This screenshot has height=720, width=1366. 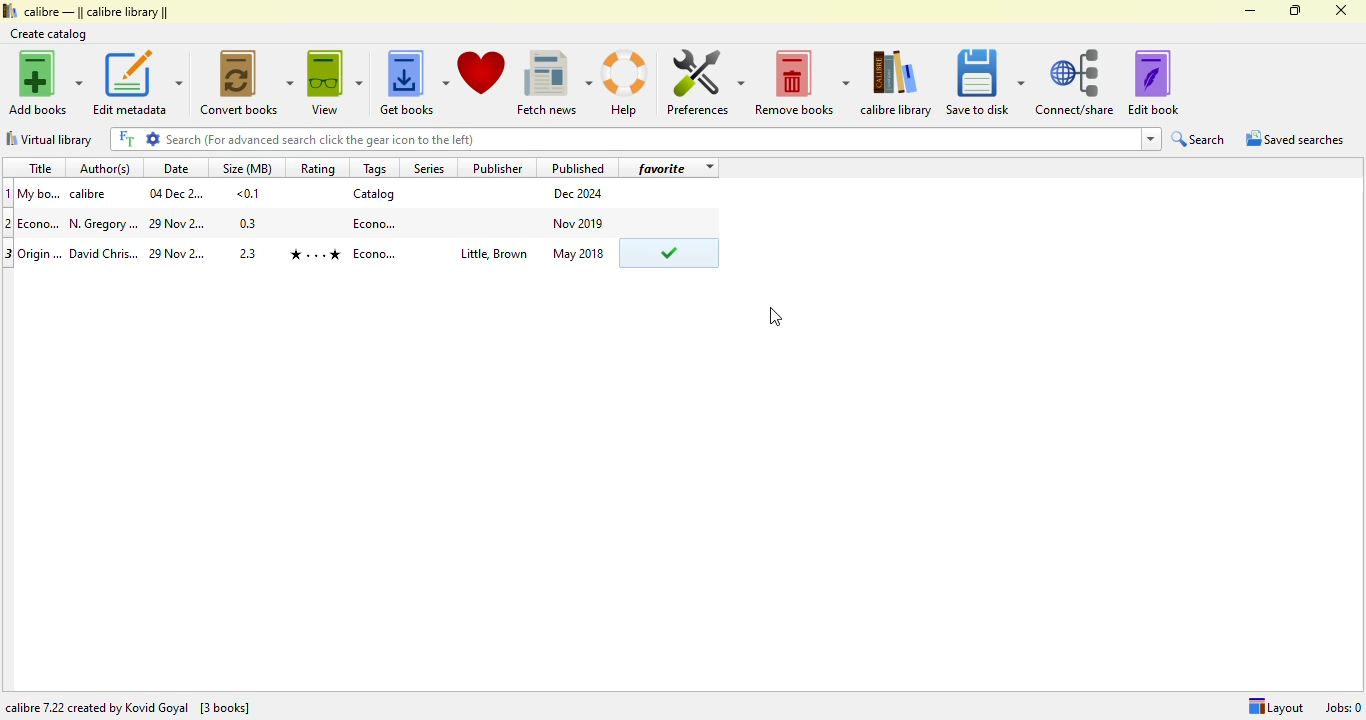 What do you see at coordinates (92, 194) in the screenshot?
I see `author` at bounding box center [92, 194].